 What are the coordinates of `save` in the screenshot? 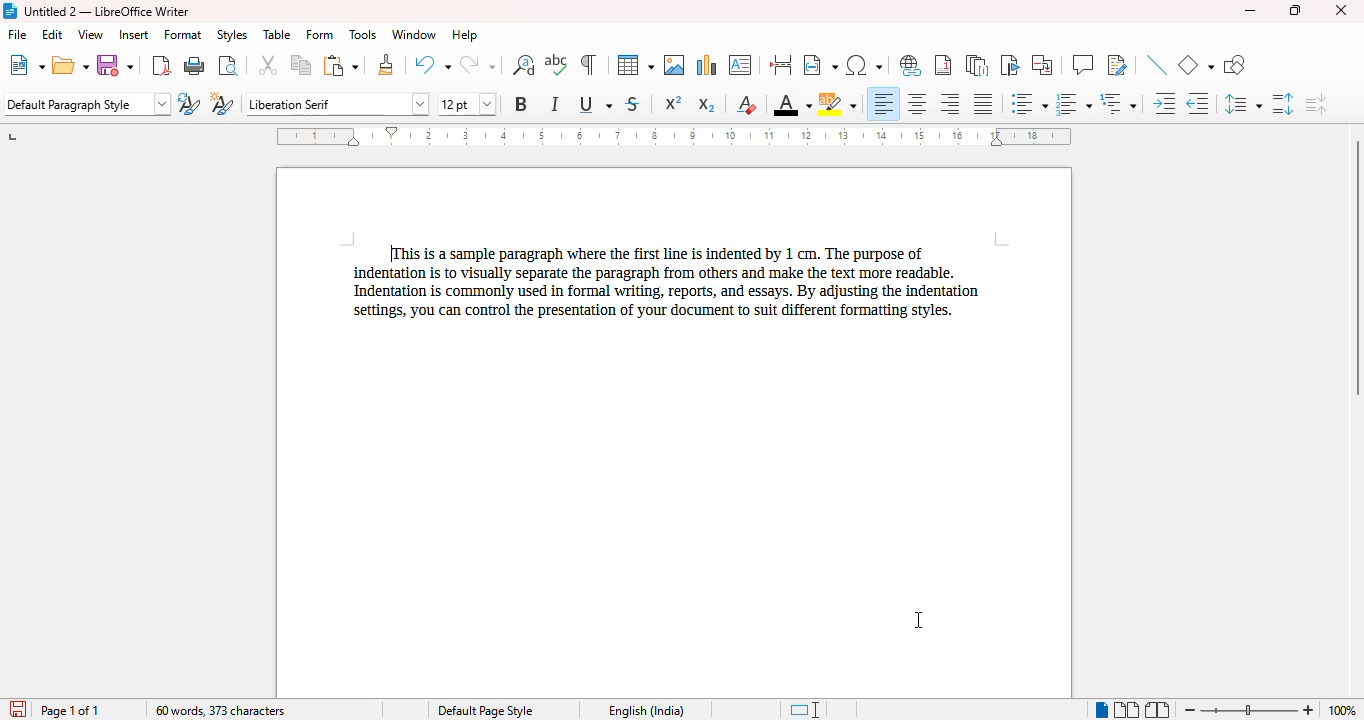 It's located at (118, 65).